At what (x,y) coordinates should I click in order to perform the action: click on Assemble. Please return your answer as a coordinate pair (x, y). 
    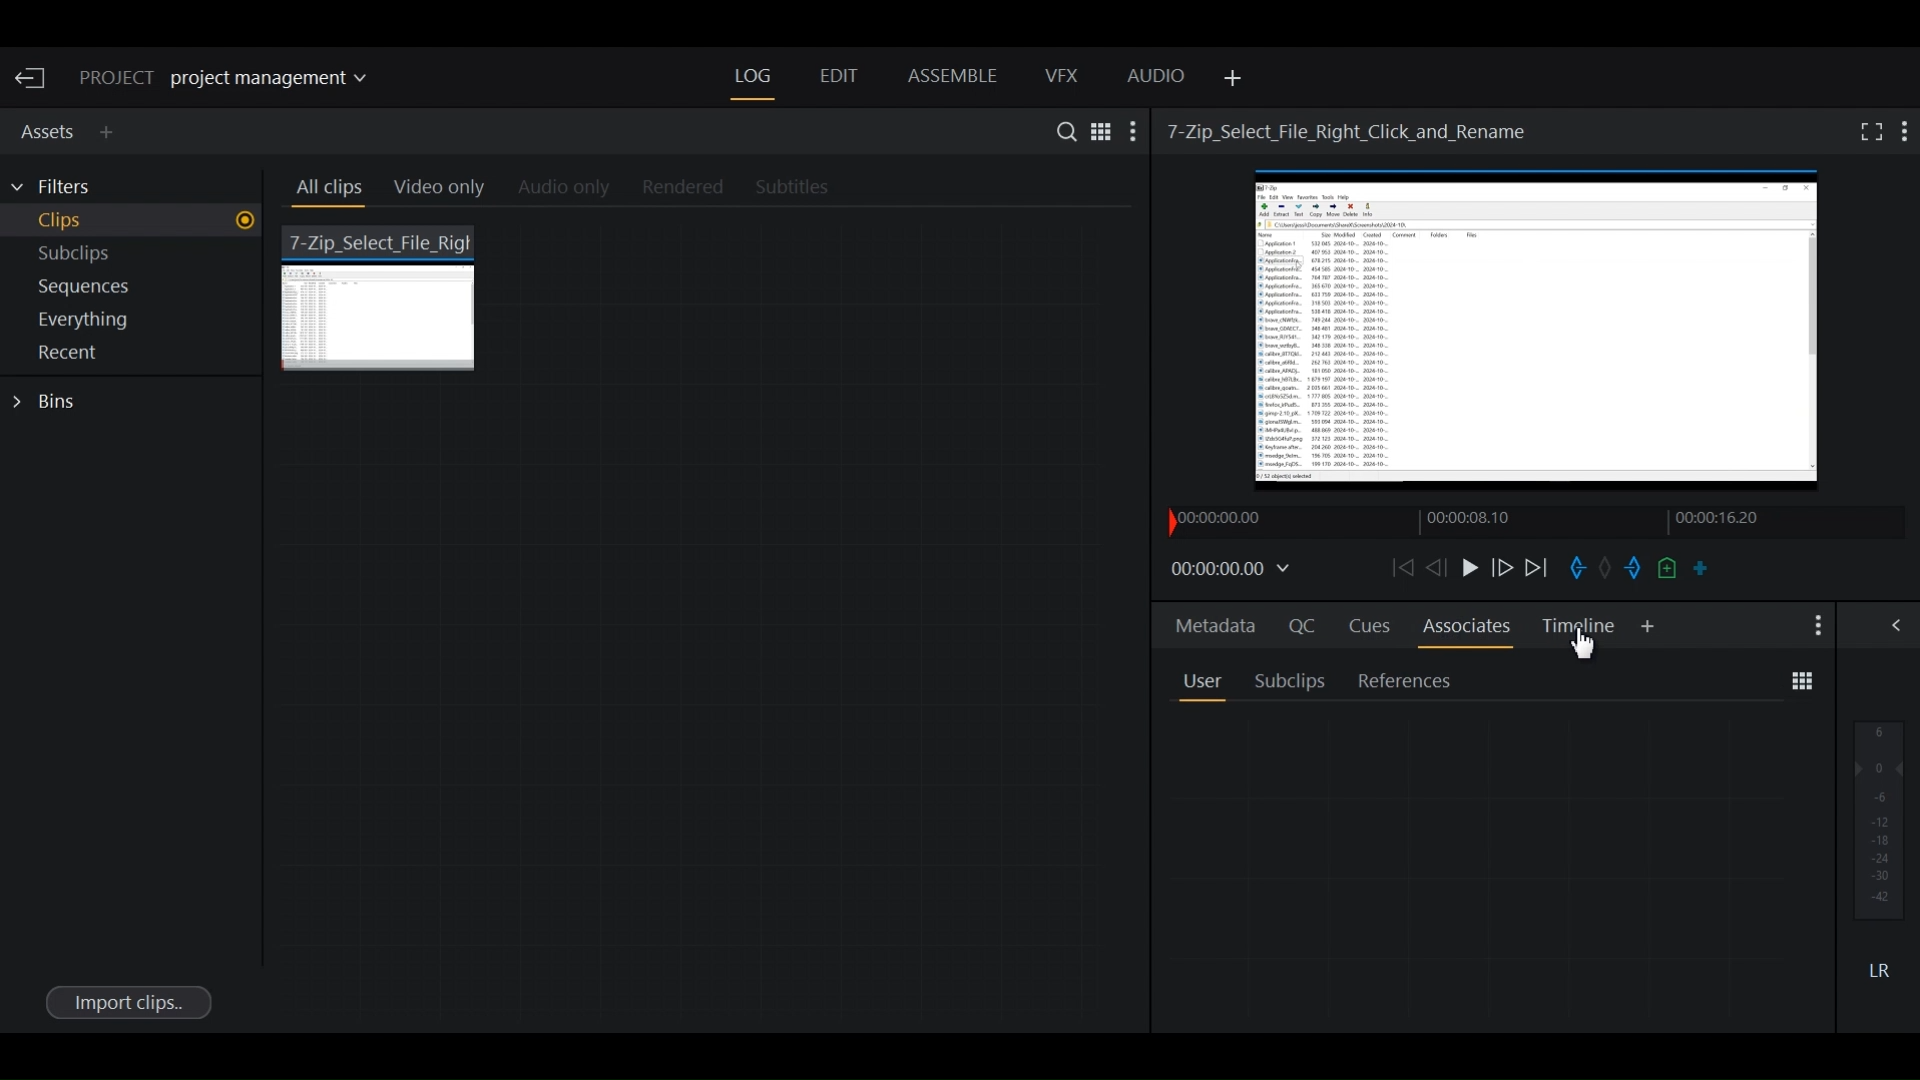
    Looking at the image, I should click on (952, 76).